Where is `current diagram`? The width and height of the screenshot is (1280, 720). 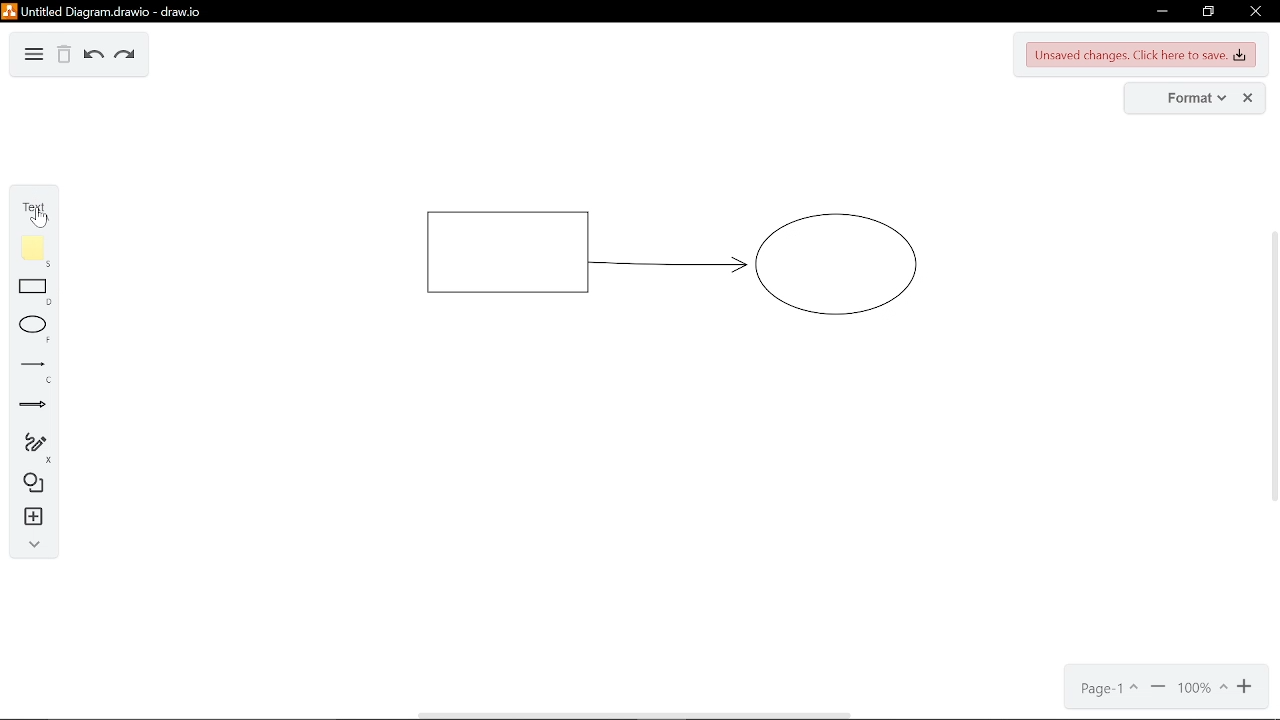
current diagram is located at coordinates (668, 255).